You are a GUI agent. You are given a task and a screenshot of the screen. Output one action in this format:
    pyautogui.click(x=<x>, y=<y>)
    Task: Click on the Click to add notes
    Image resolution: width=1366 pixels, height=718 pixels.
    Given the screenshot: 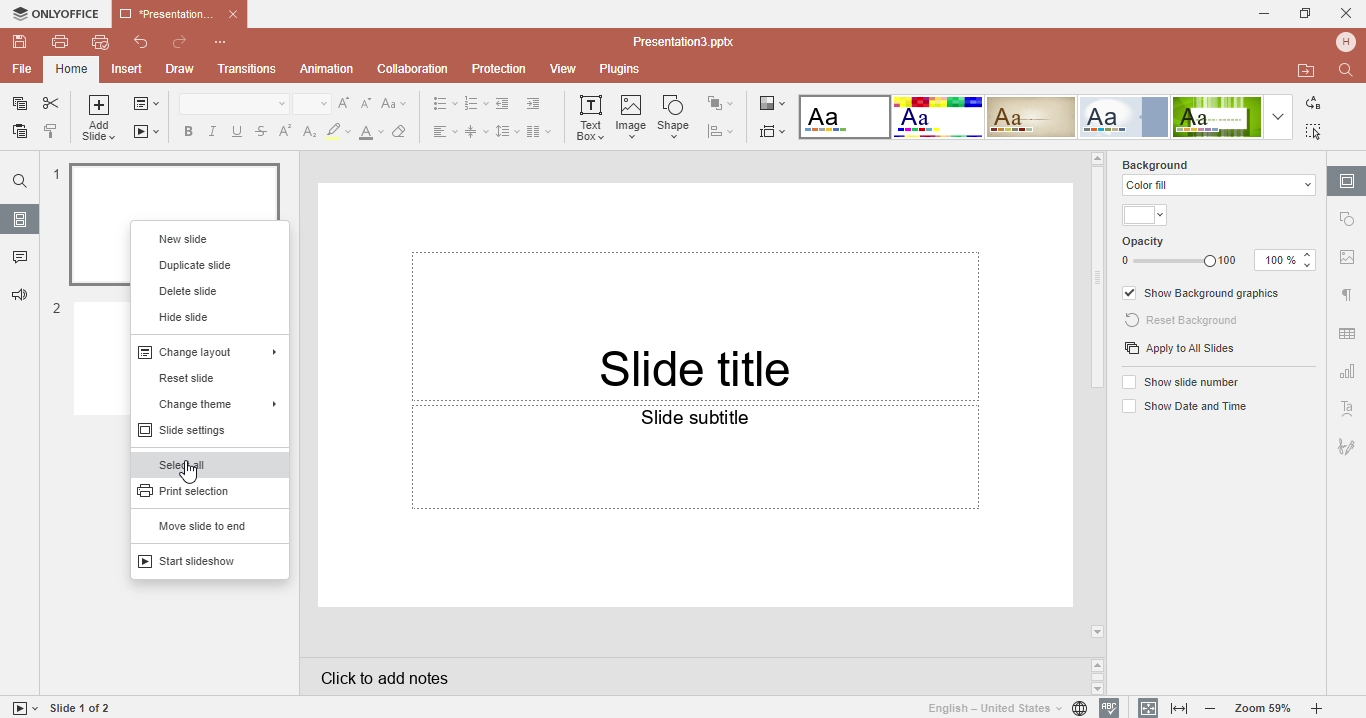 What is the action you would take?
    pyautogui.click(x=692, y=676)
    